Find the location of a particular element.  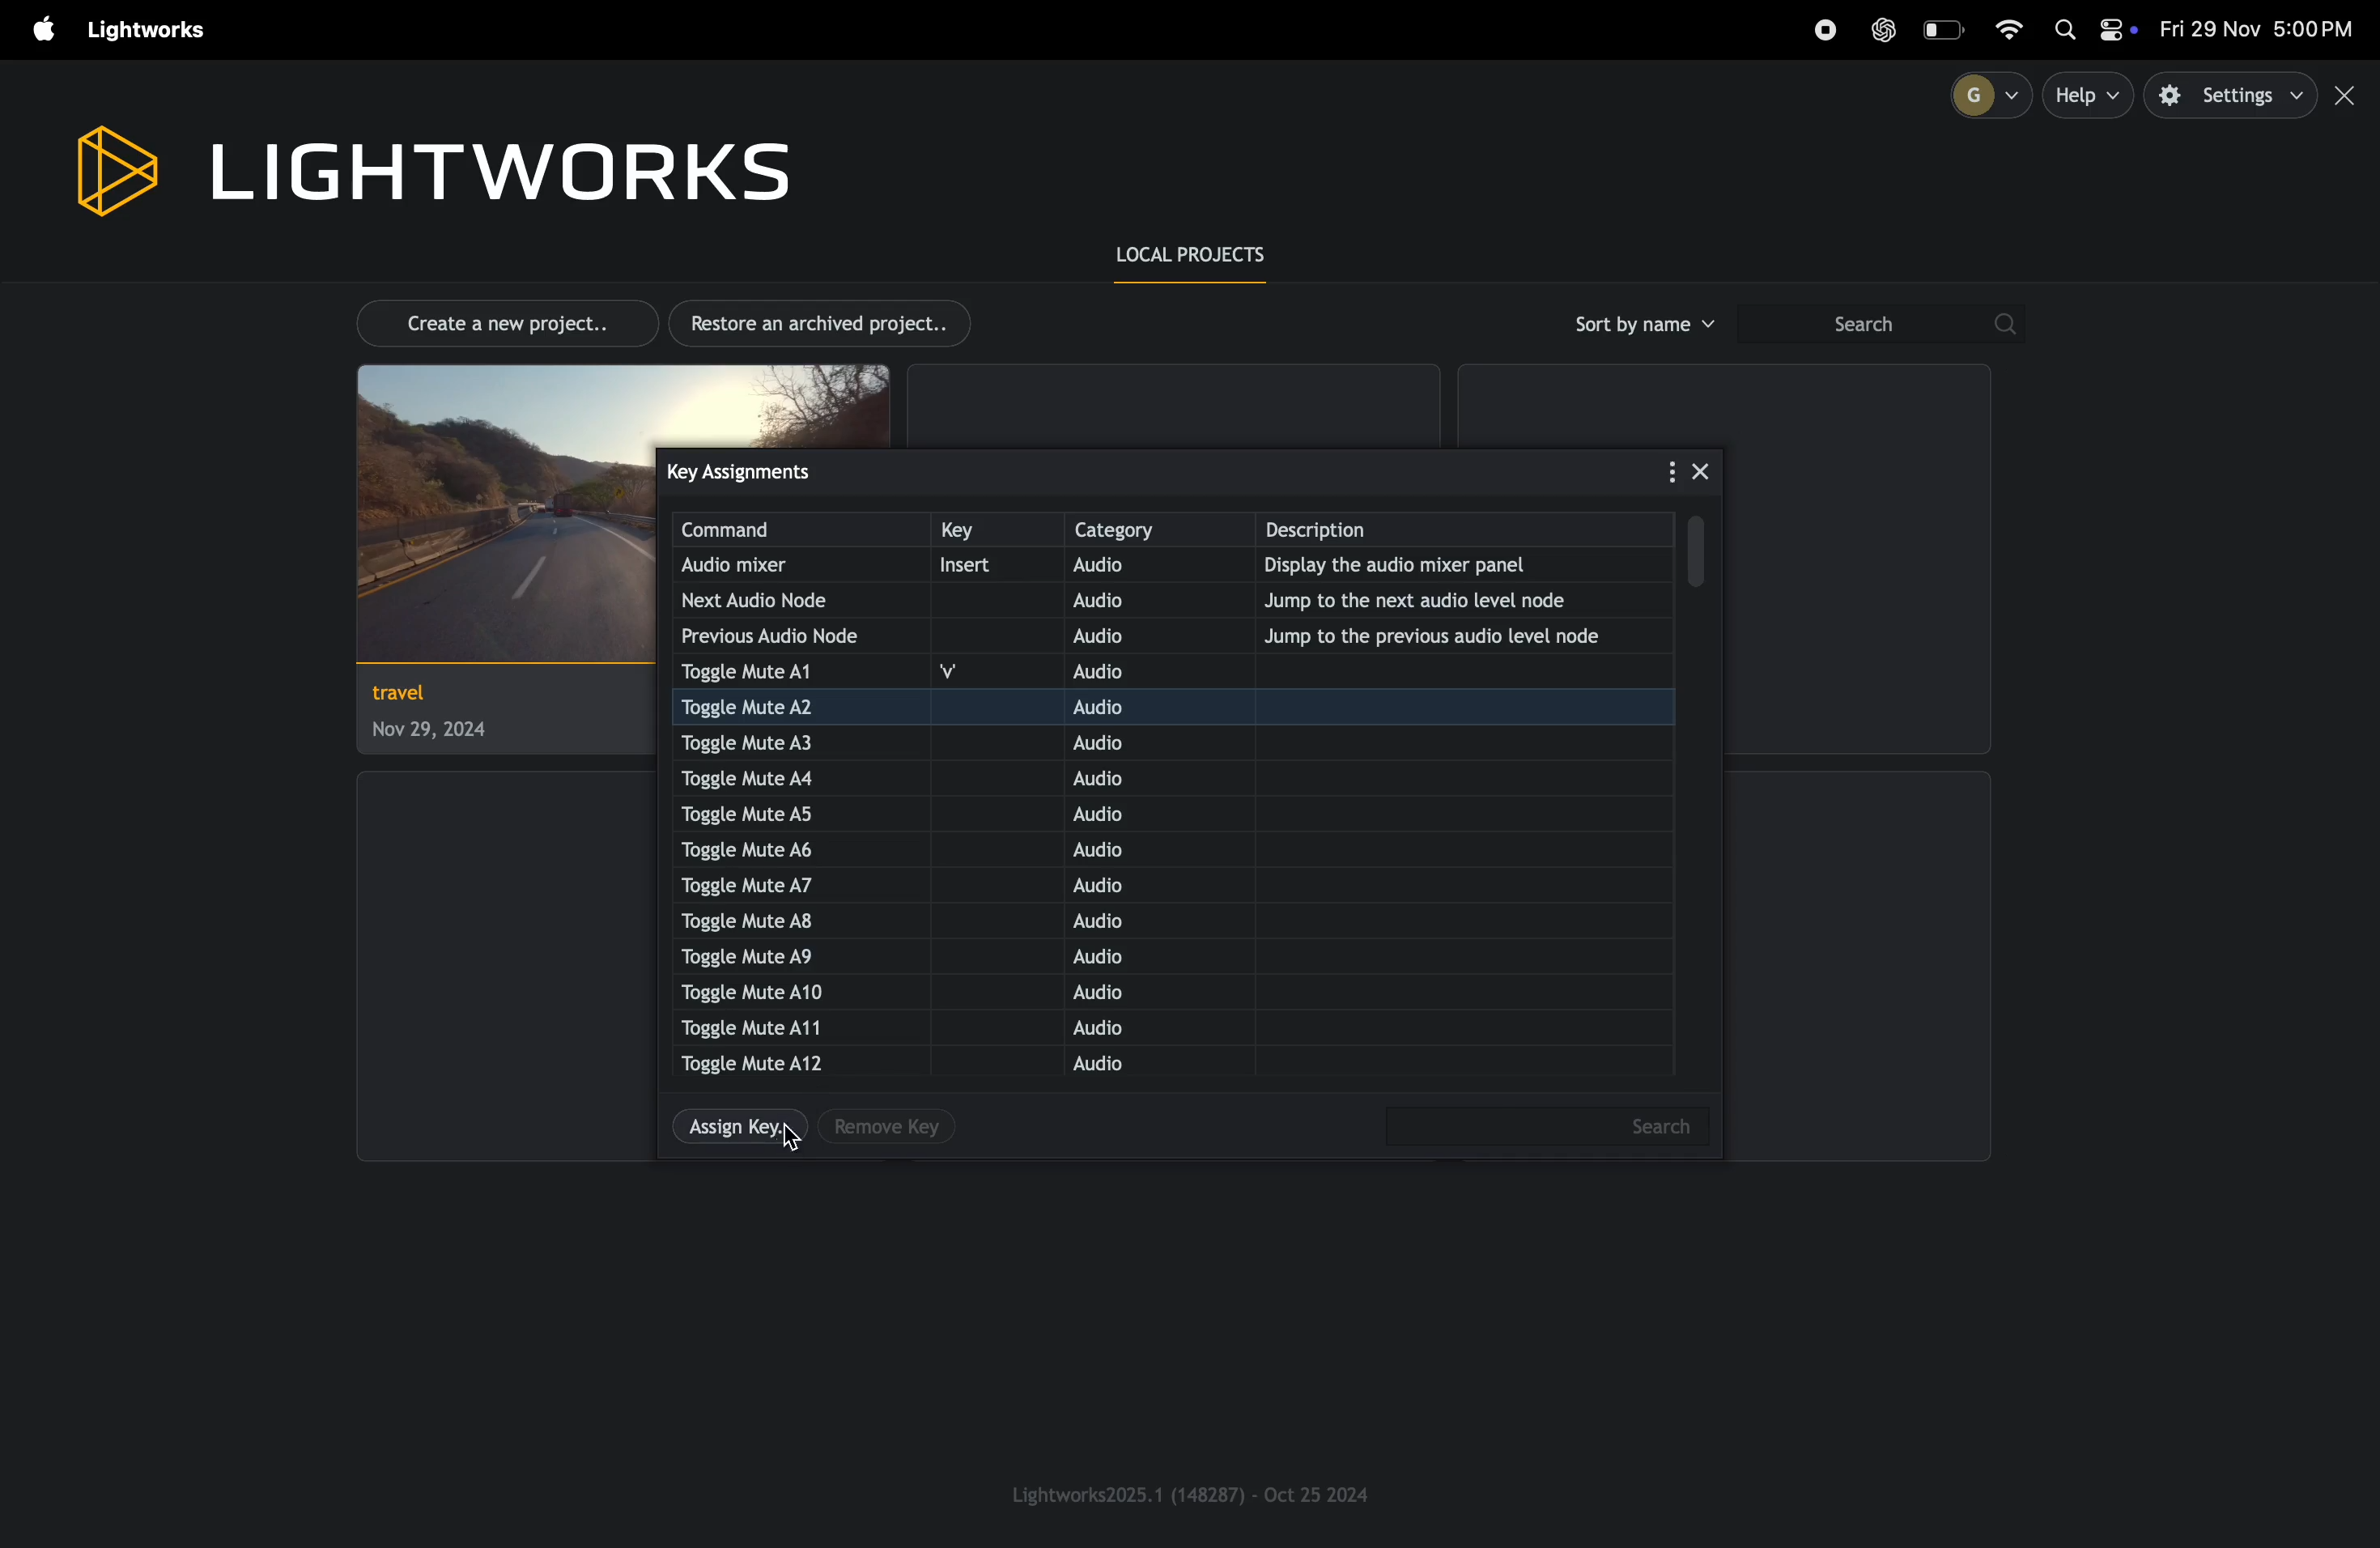

jump to previous note is located at coordinates (1446, 636).